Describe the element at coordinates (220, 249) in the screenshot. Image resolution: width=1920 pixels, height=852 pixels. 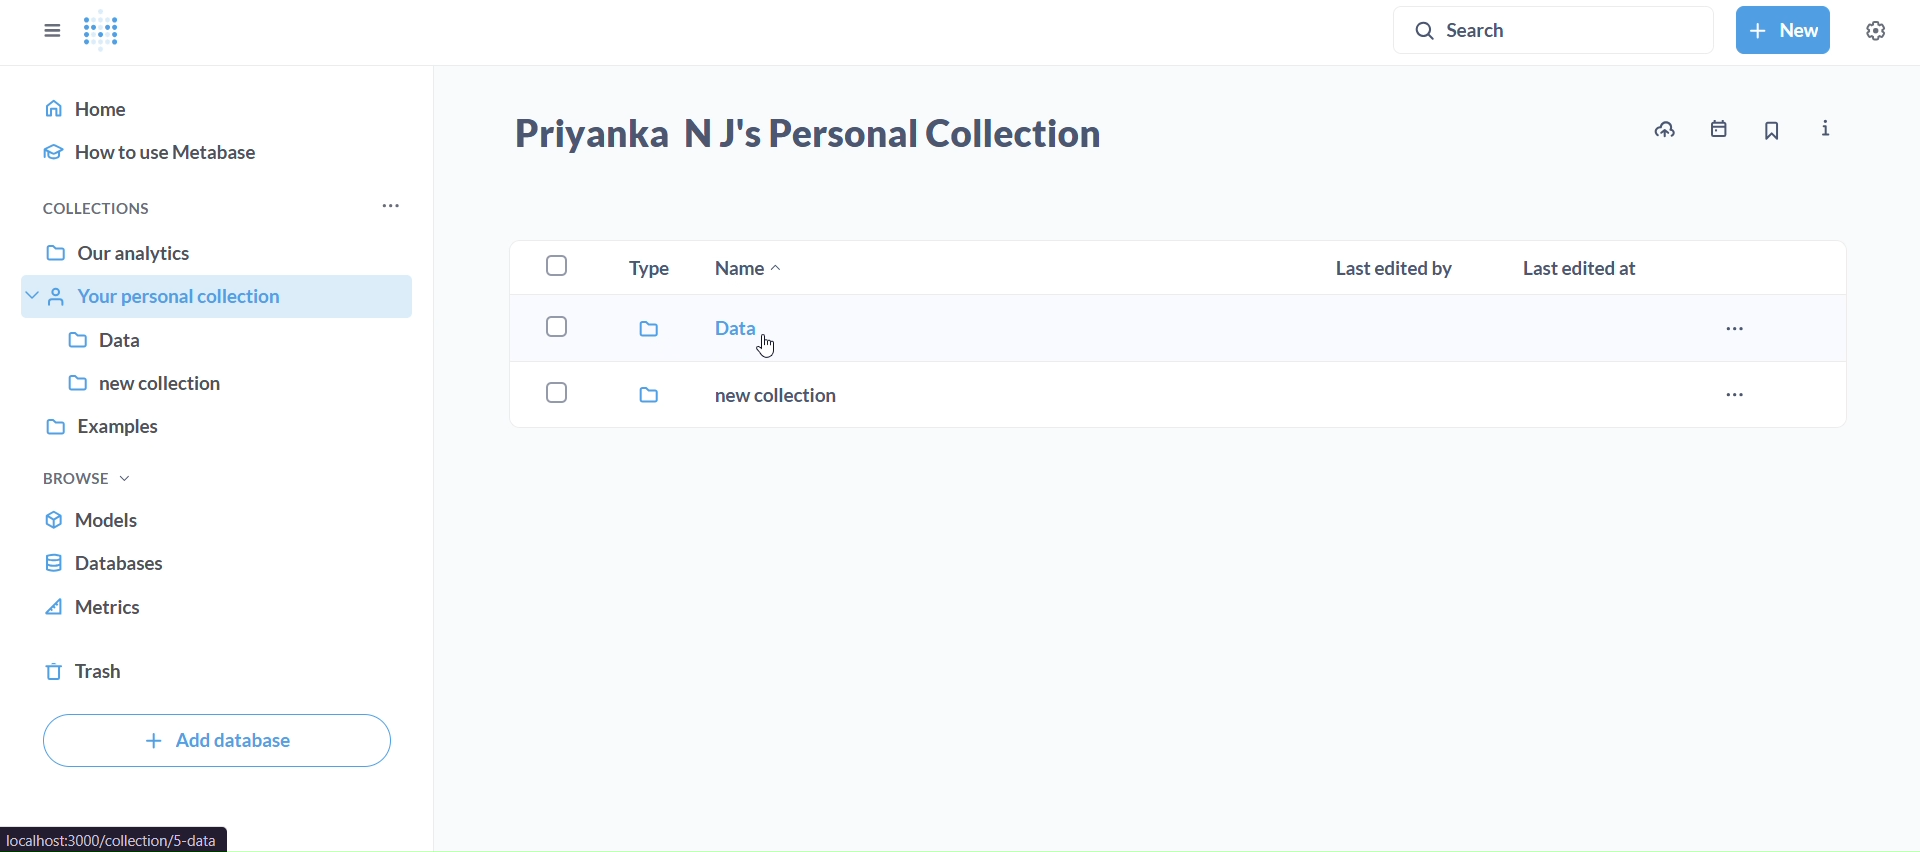
I see `our analytics` at that location.